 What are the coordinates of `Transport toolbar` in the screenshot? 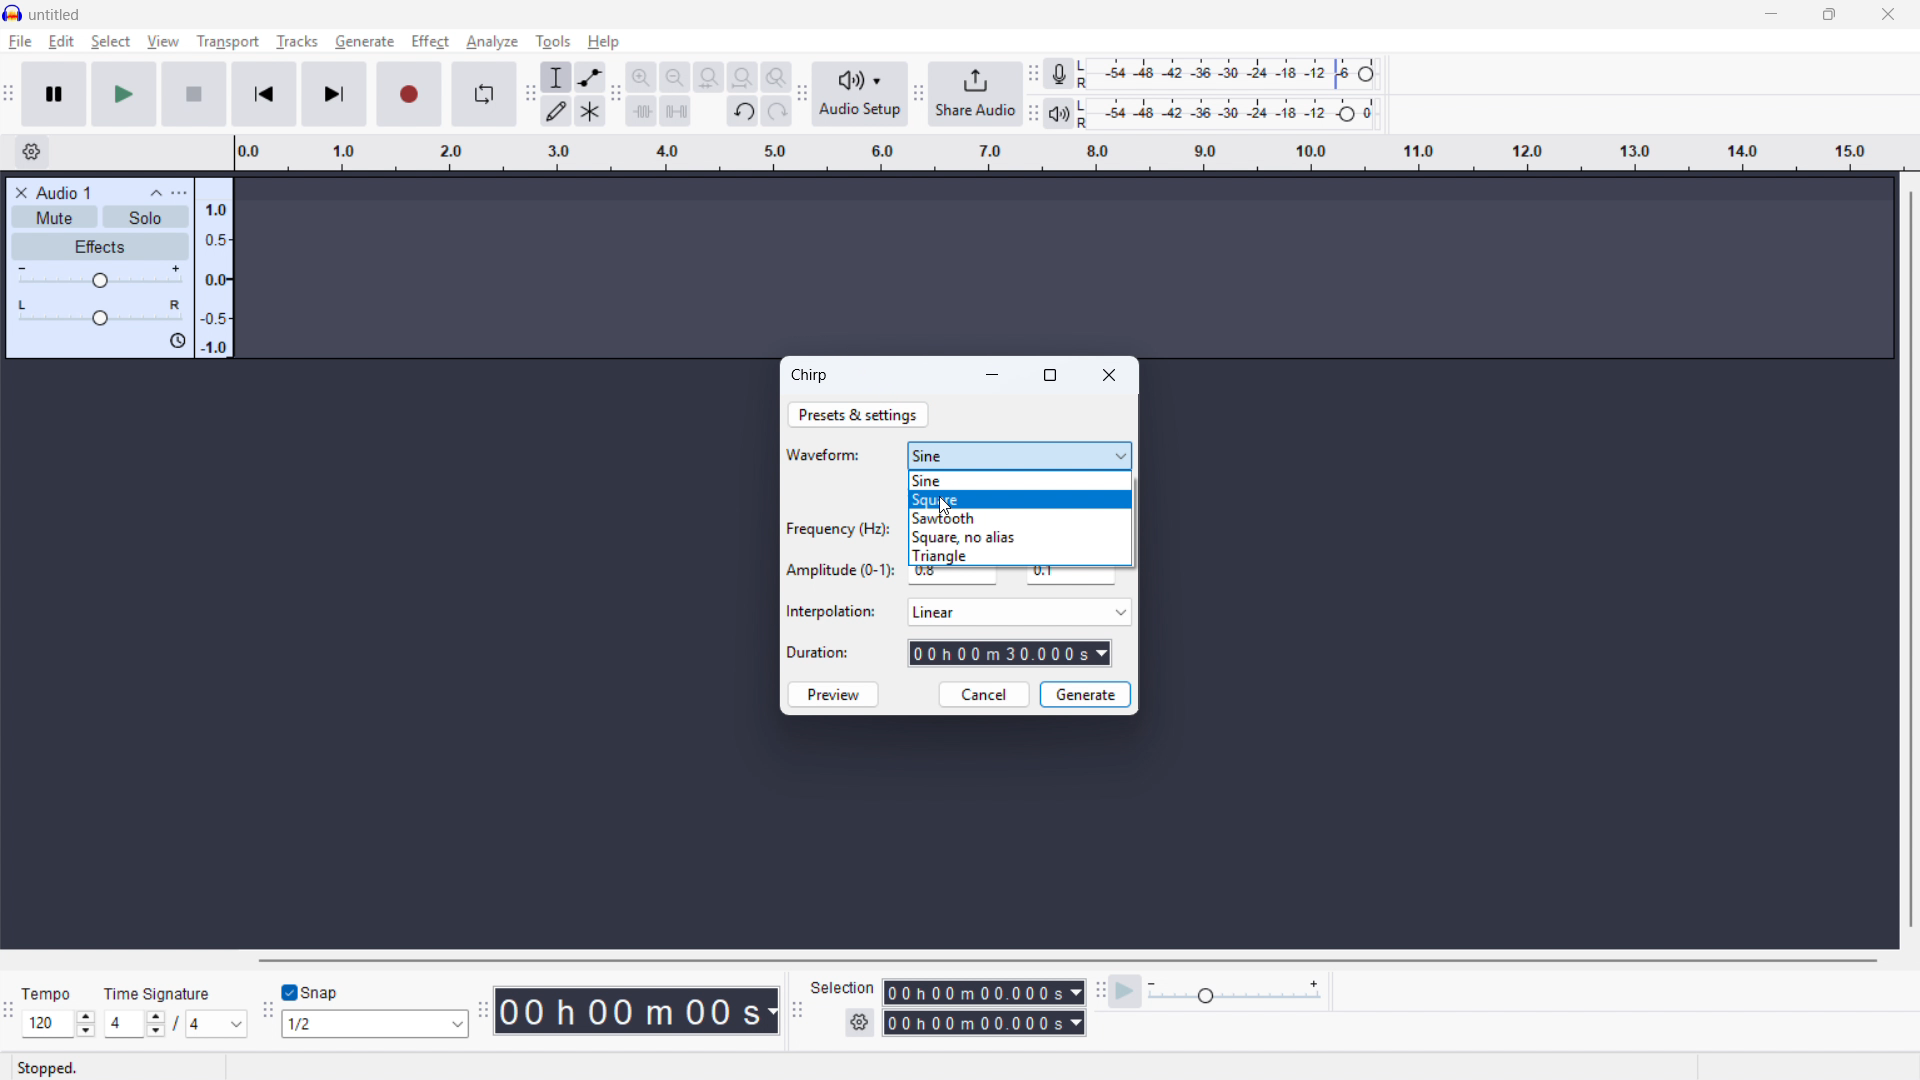 It's located at (9, 94).